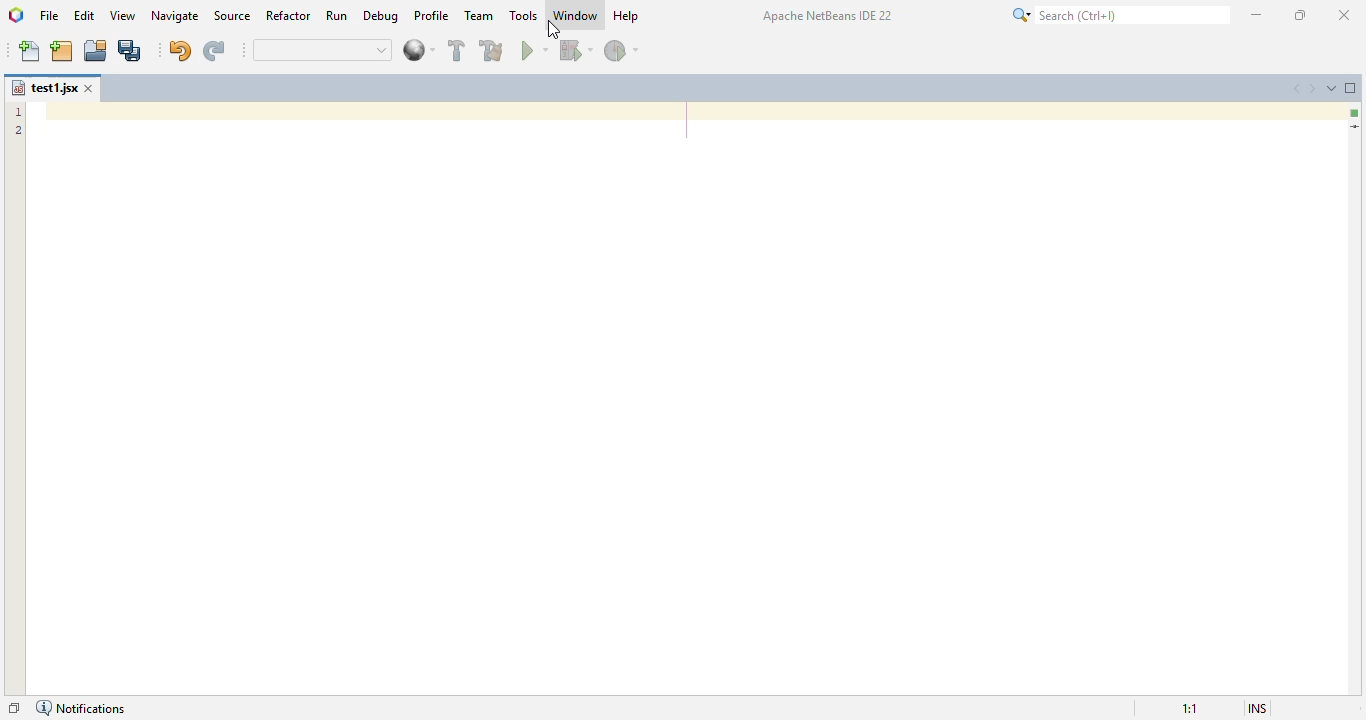 The height and width of the screenshot is (720, 1366). What do you see at coordinates (90, 88) in the screenshot?
I see `close` at bounding box center [90, 88].